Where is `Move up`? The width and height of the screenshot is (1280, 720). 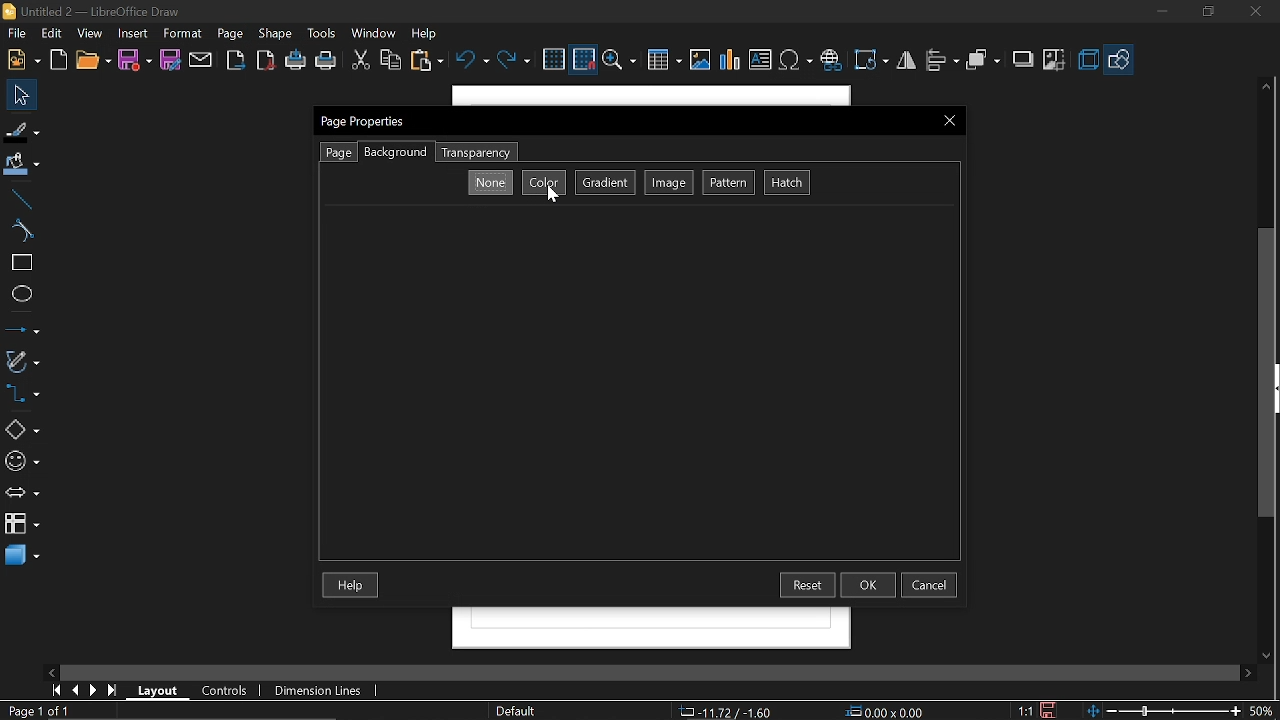
Move up is located at coordinates (1269, 86).